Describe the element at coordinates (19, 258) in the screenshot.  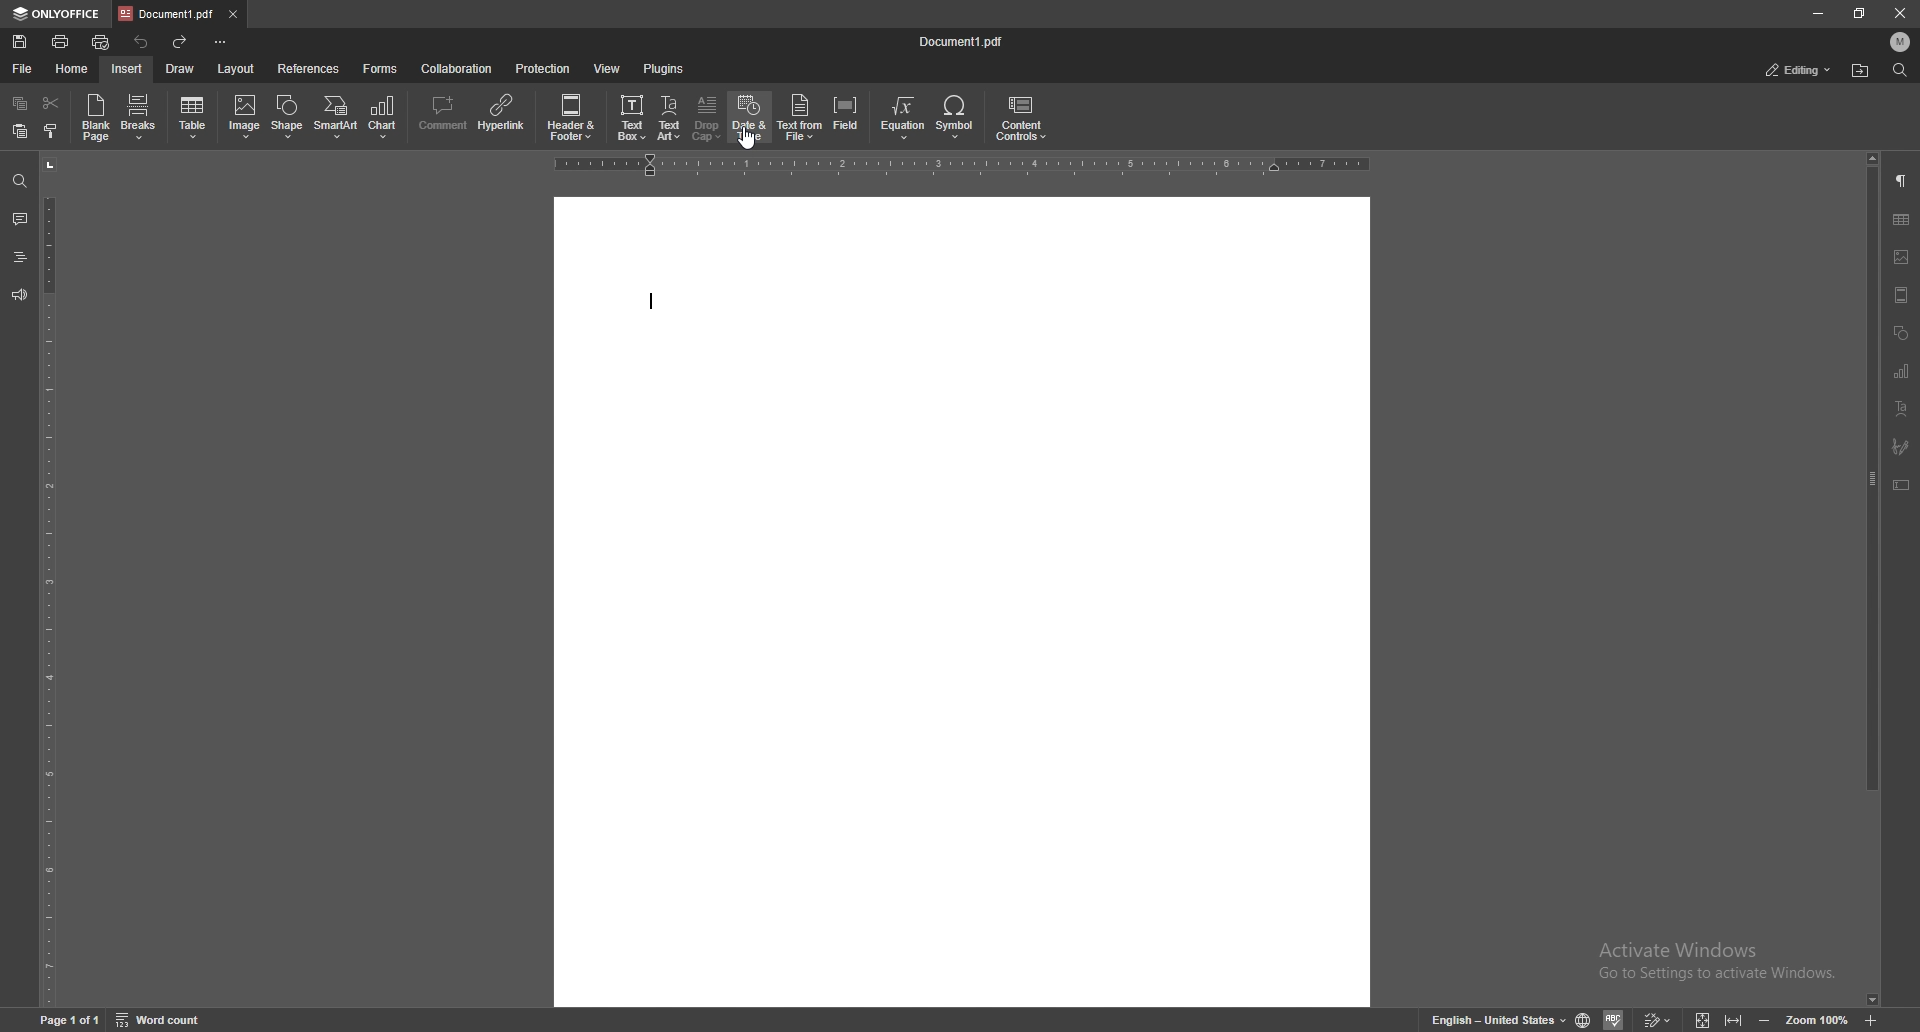
I see `heading` at that location.